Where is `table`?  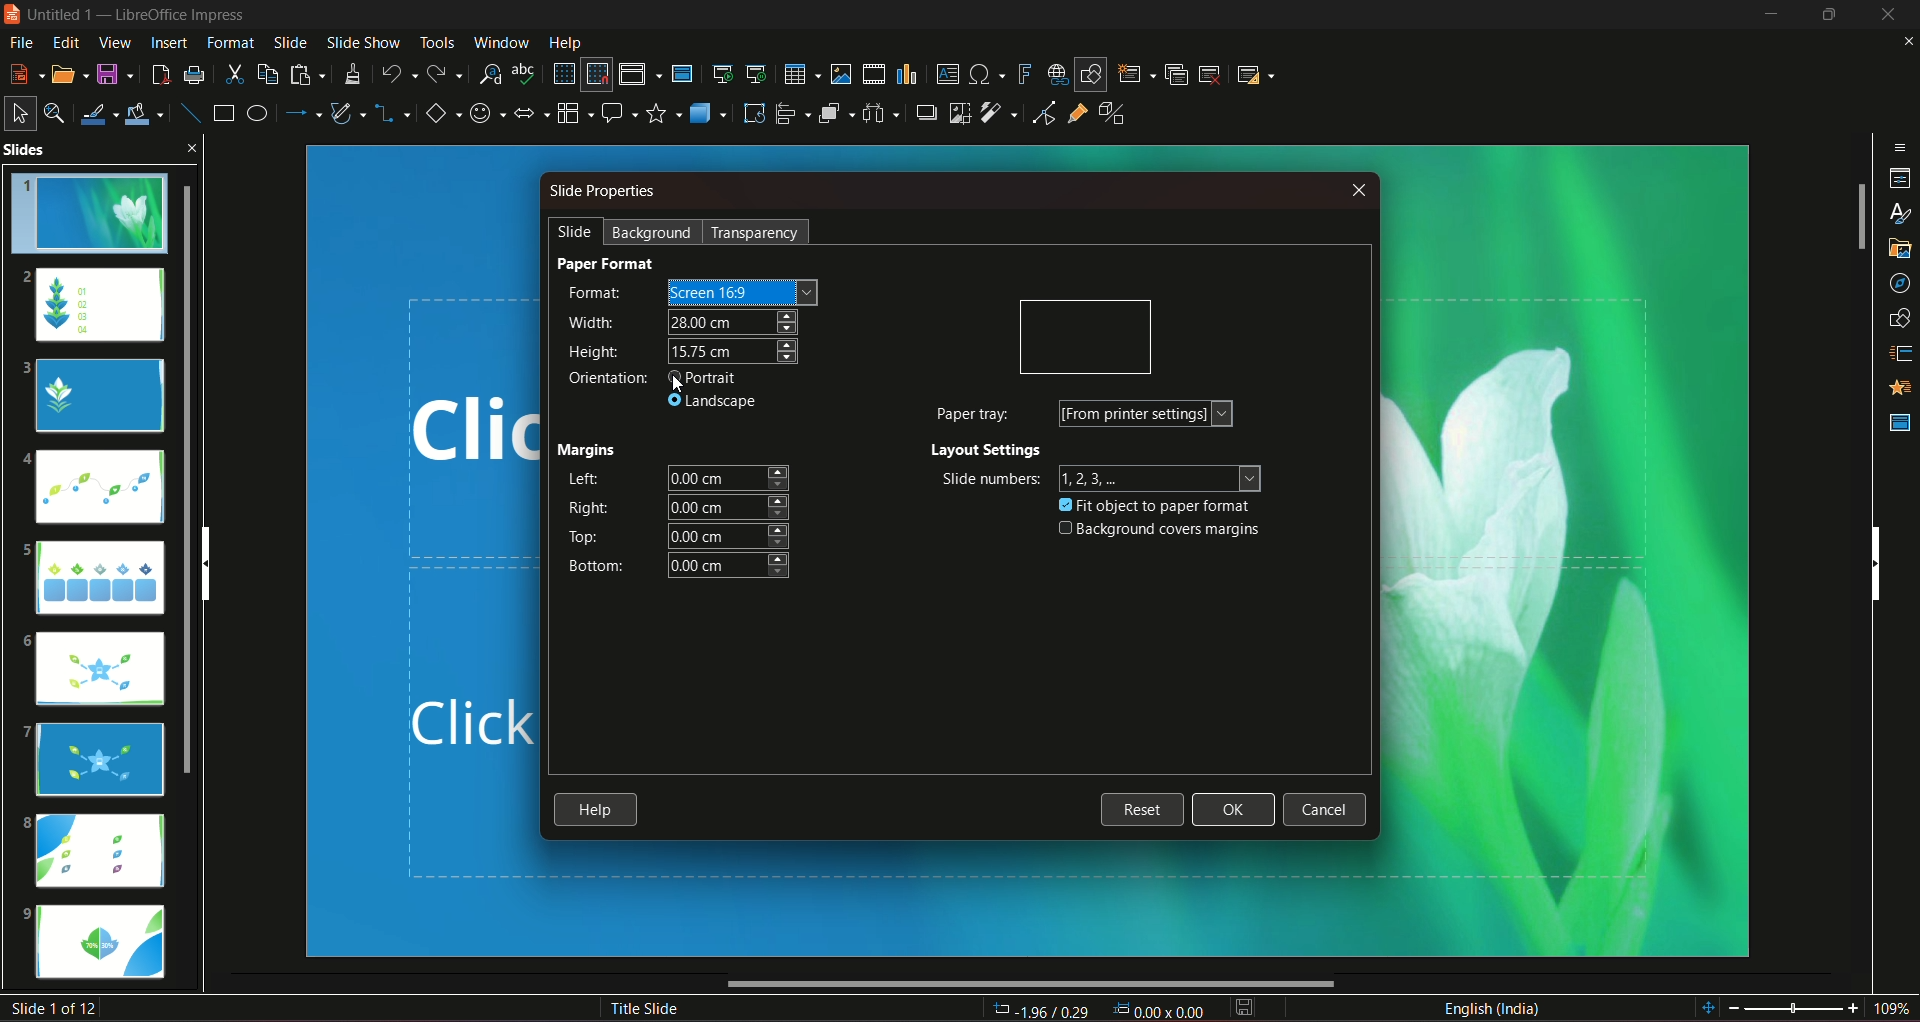
table is located at coordinates (799, 72).